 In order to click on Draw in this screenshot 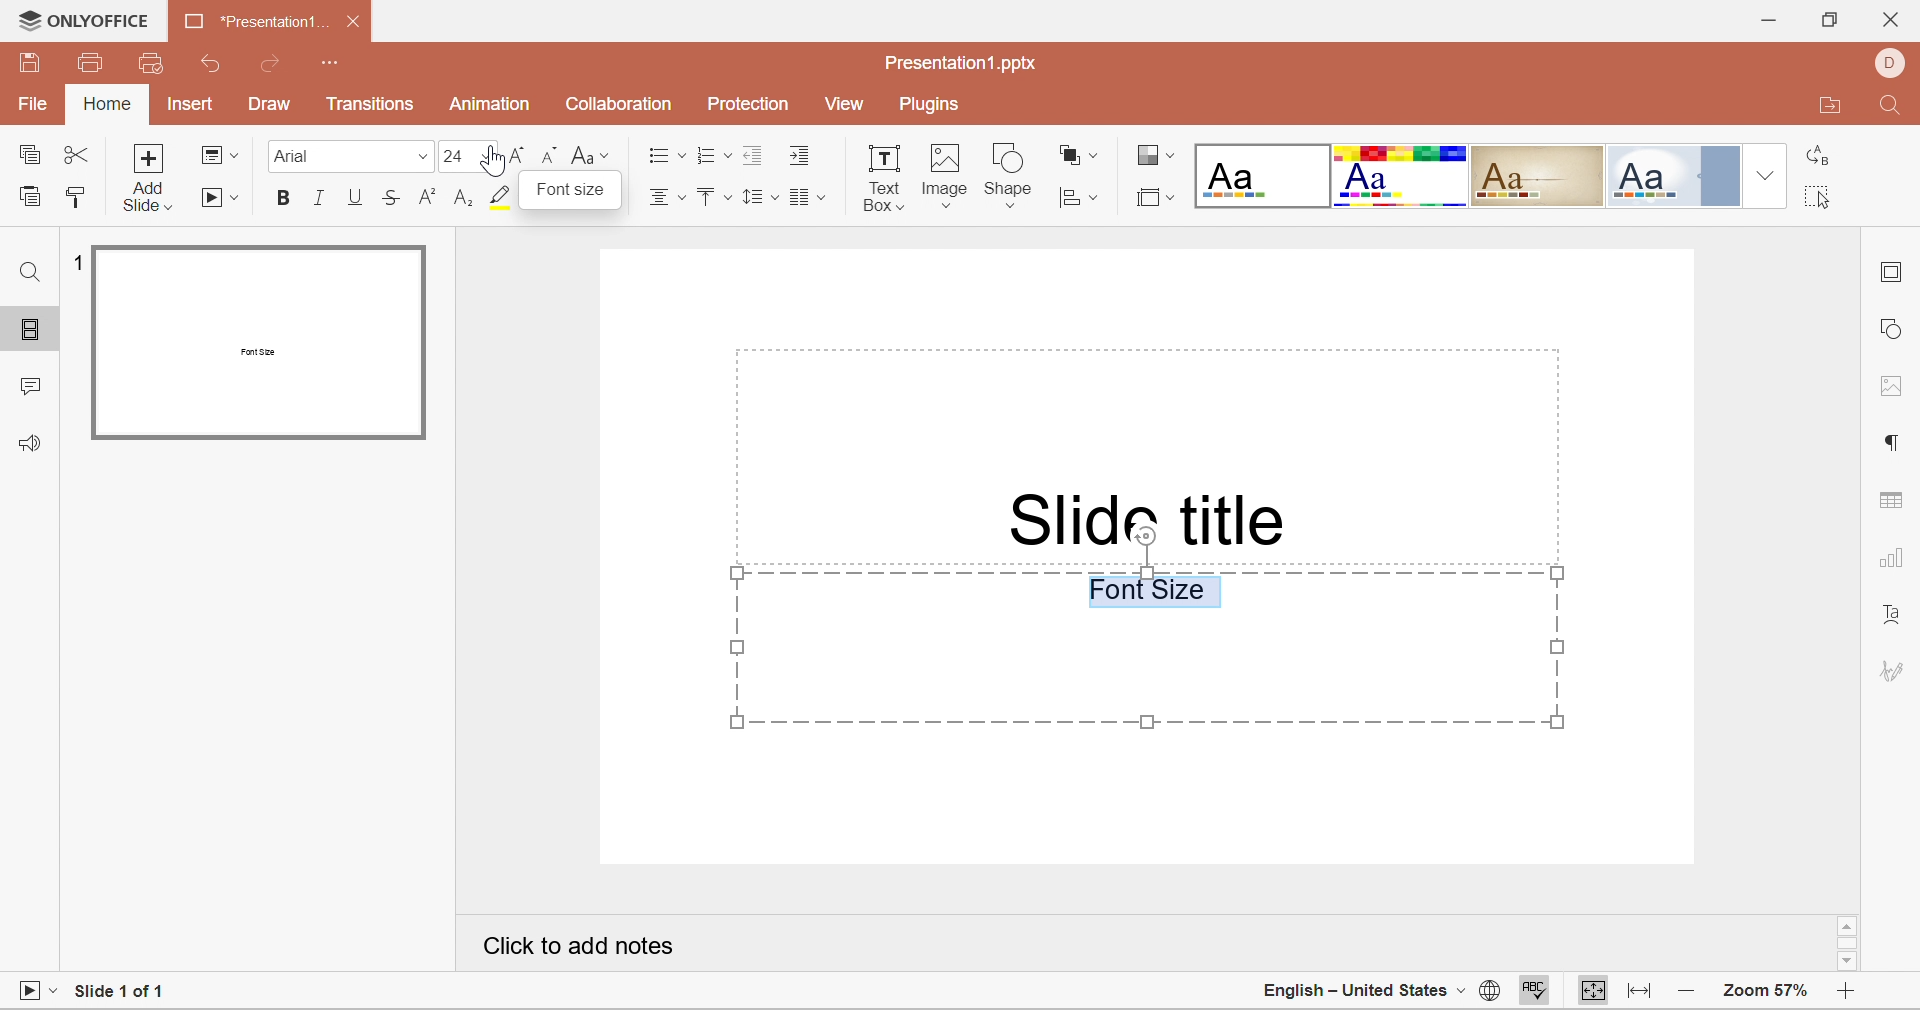, I will do `click(272, 105)`.